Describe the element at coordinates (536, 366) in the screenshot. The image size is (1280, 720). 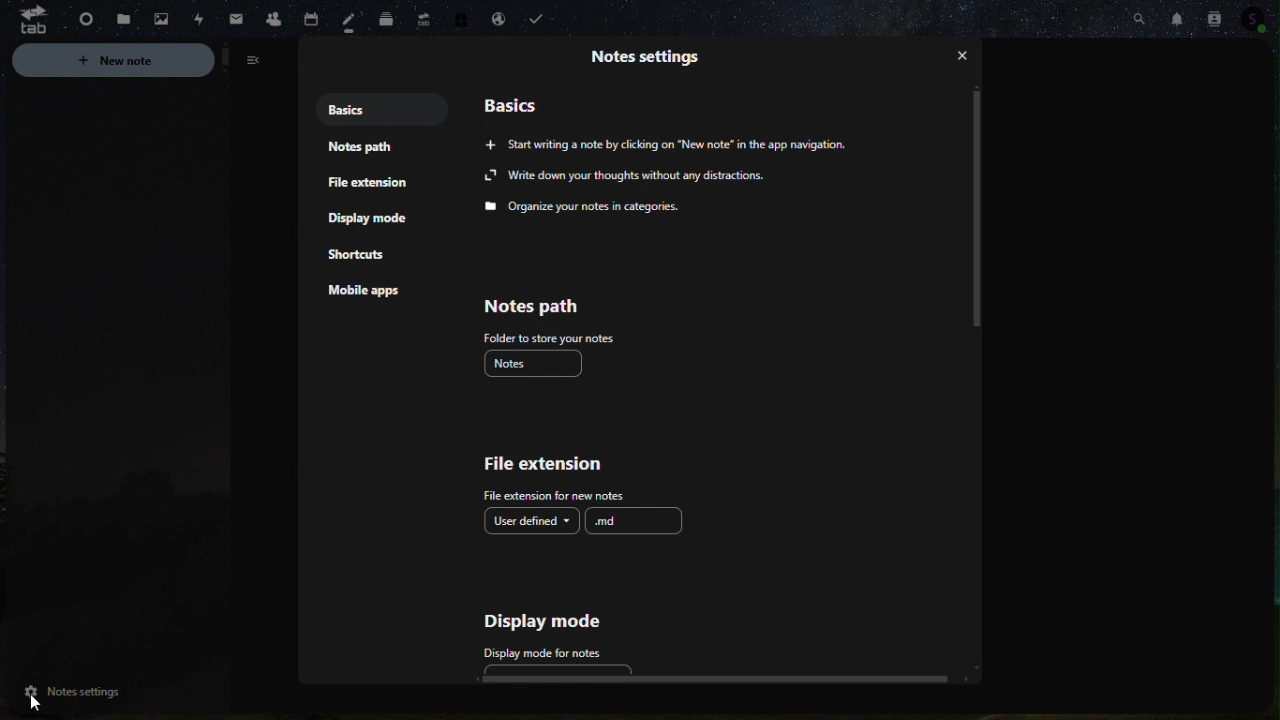
I see `notes` at that location.